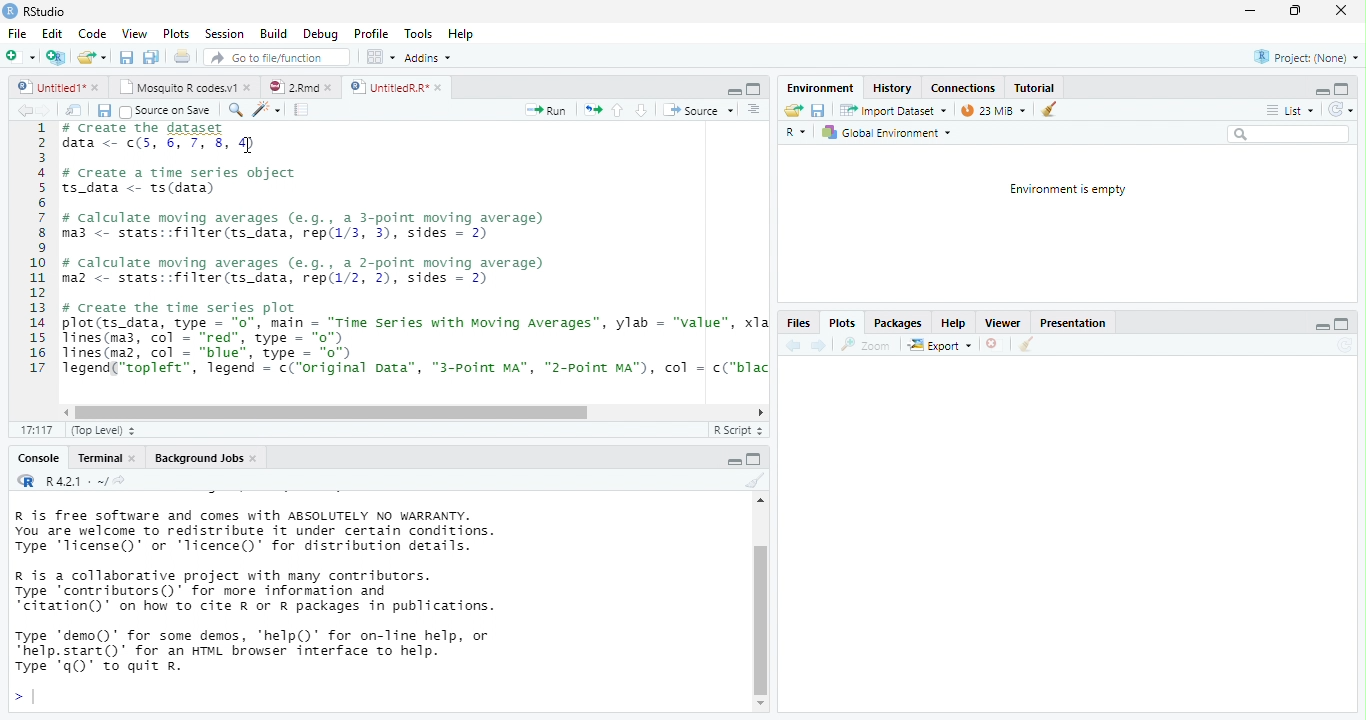 The image size is (1366, 720). I want to click on ‘Source, so click(700, 110).